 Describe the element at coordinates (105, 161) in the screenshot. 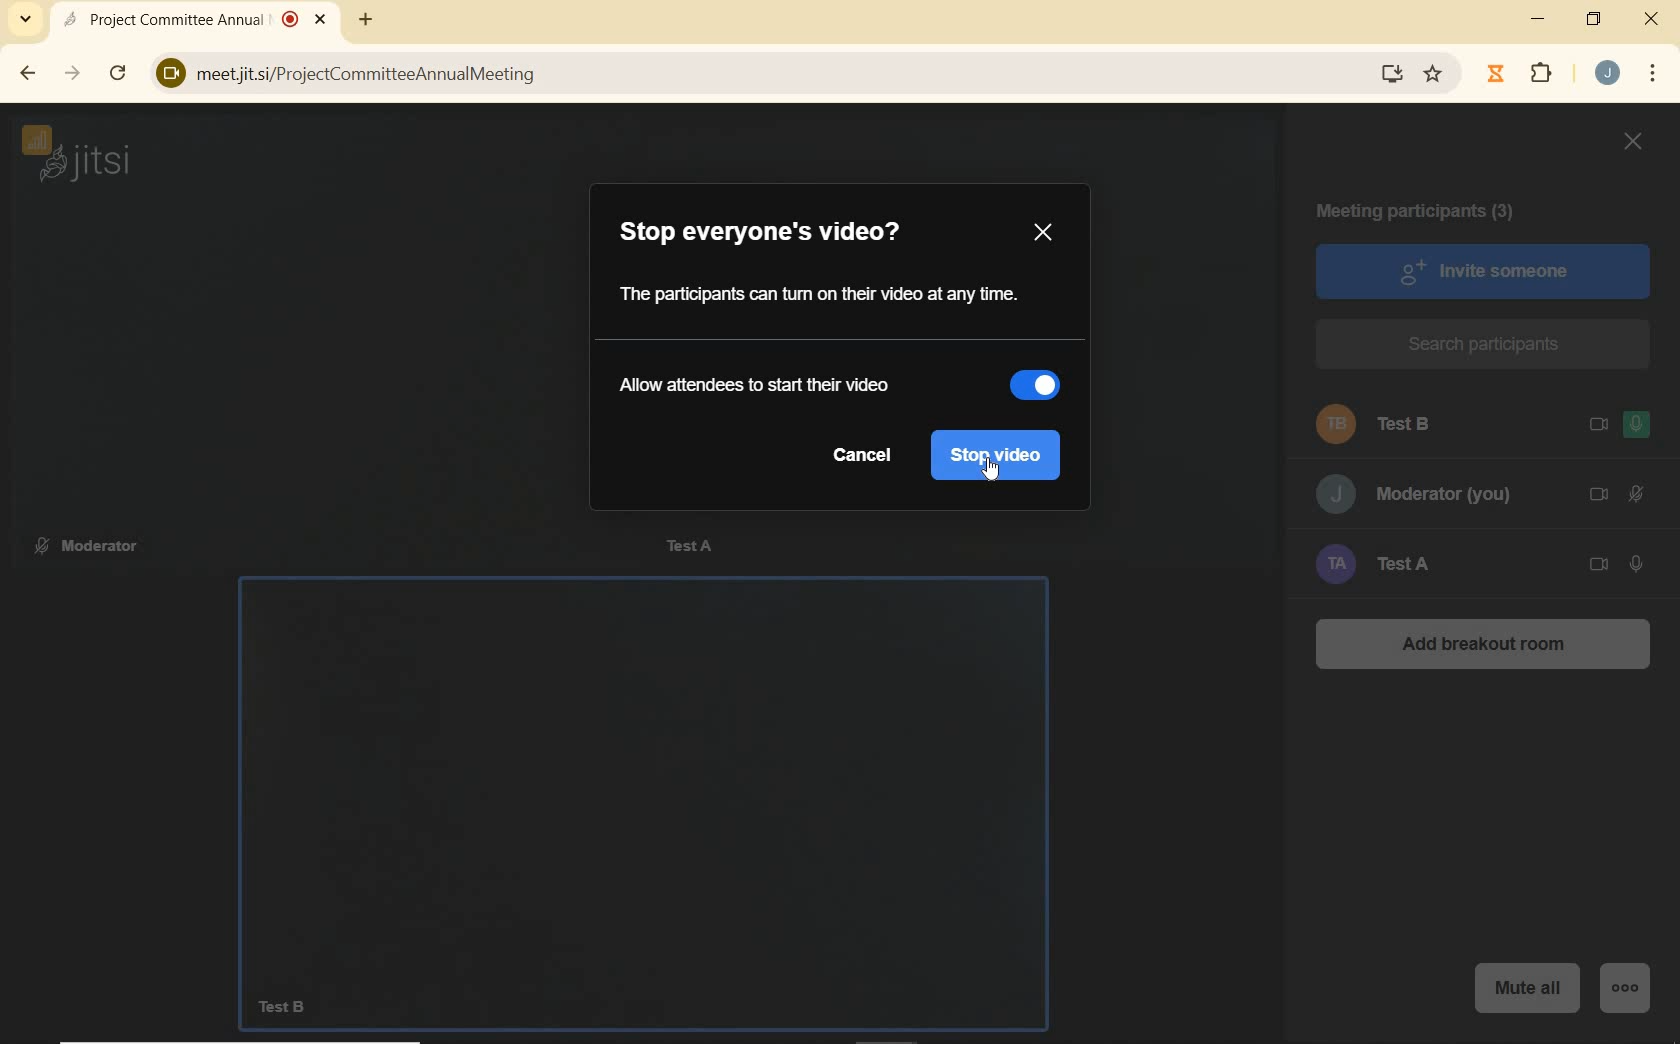

I see `jitsi` at that location.